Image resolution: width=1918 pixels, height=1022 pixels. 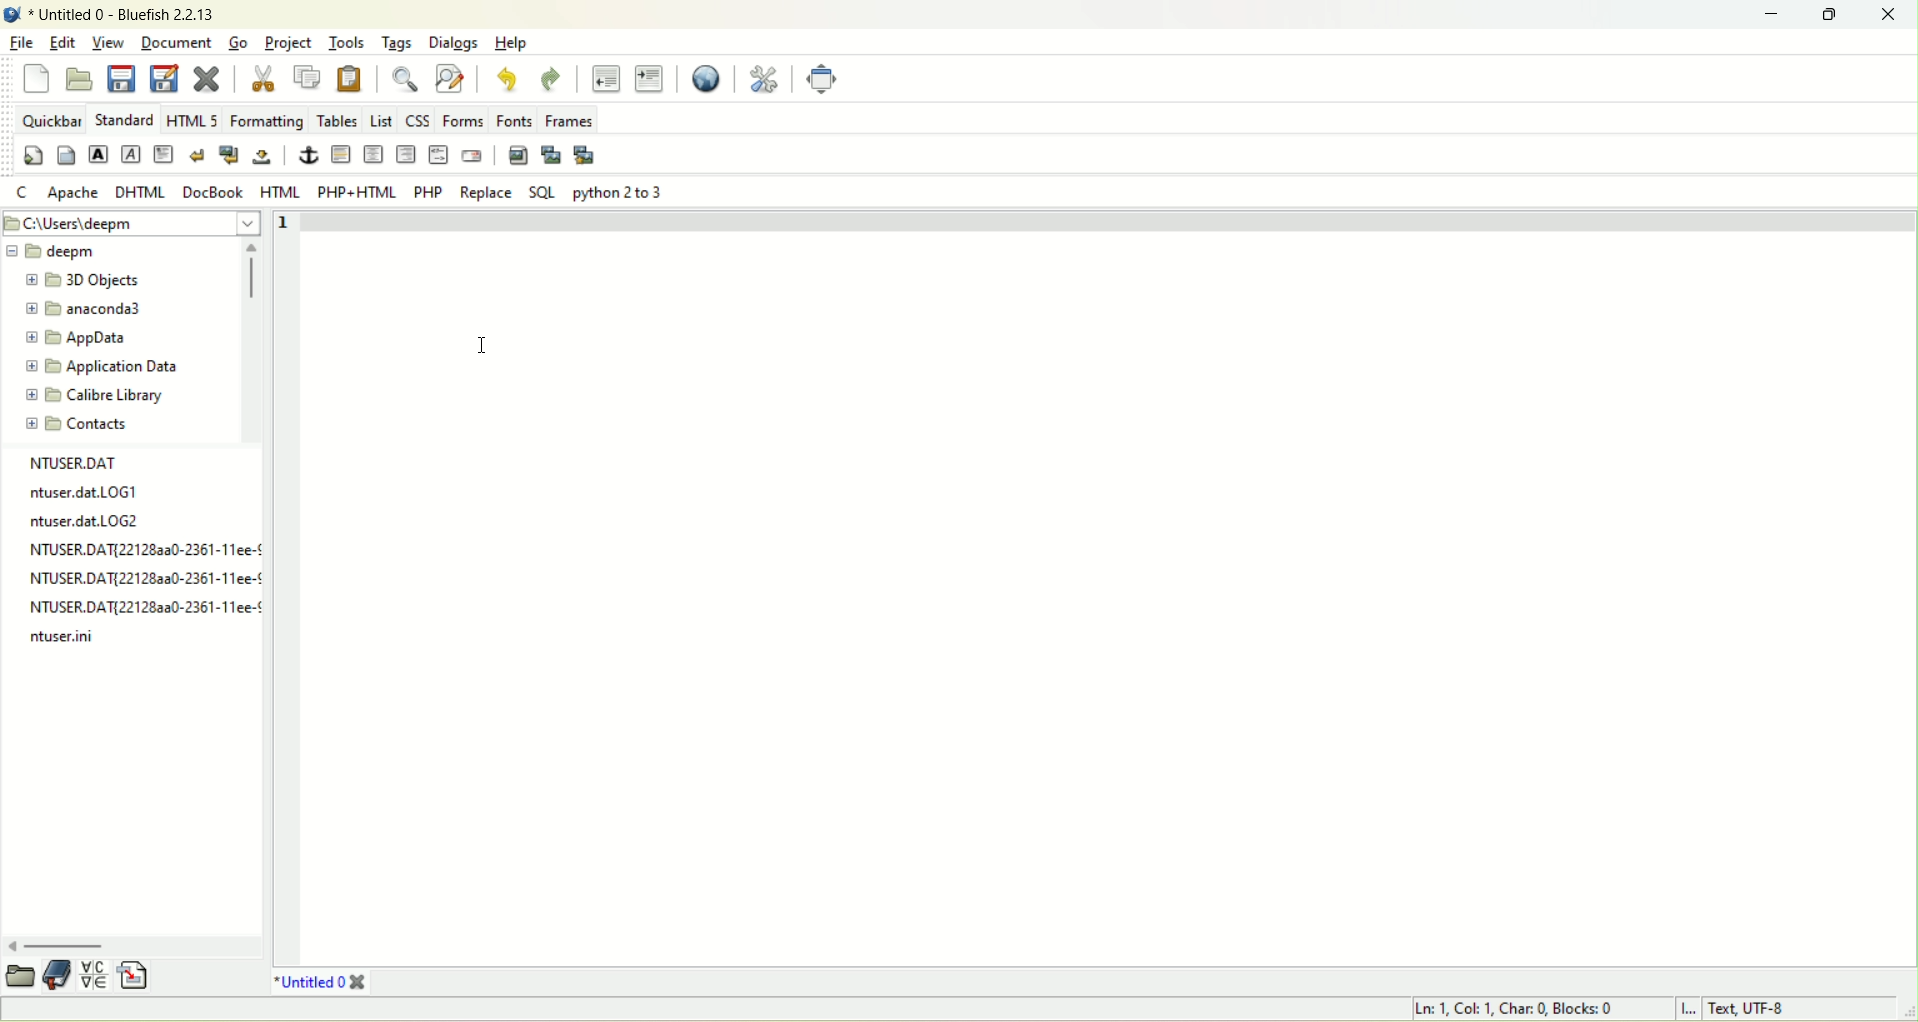 I want to click on paragraph, so click(x=165, y=155).